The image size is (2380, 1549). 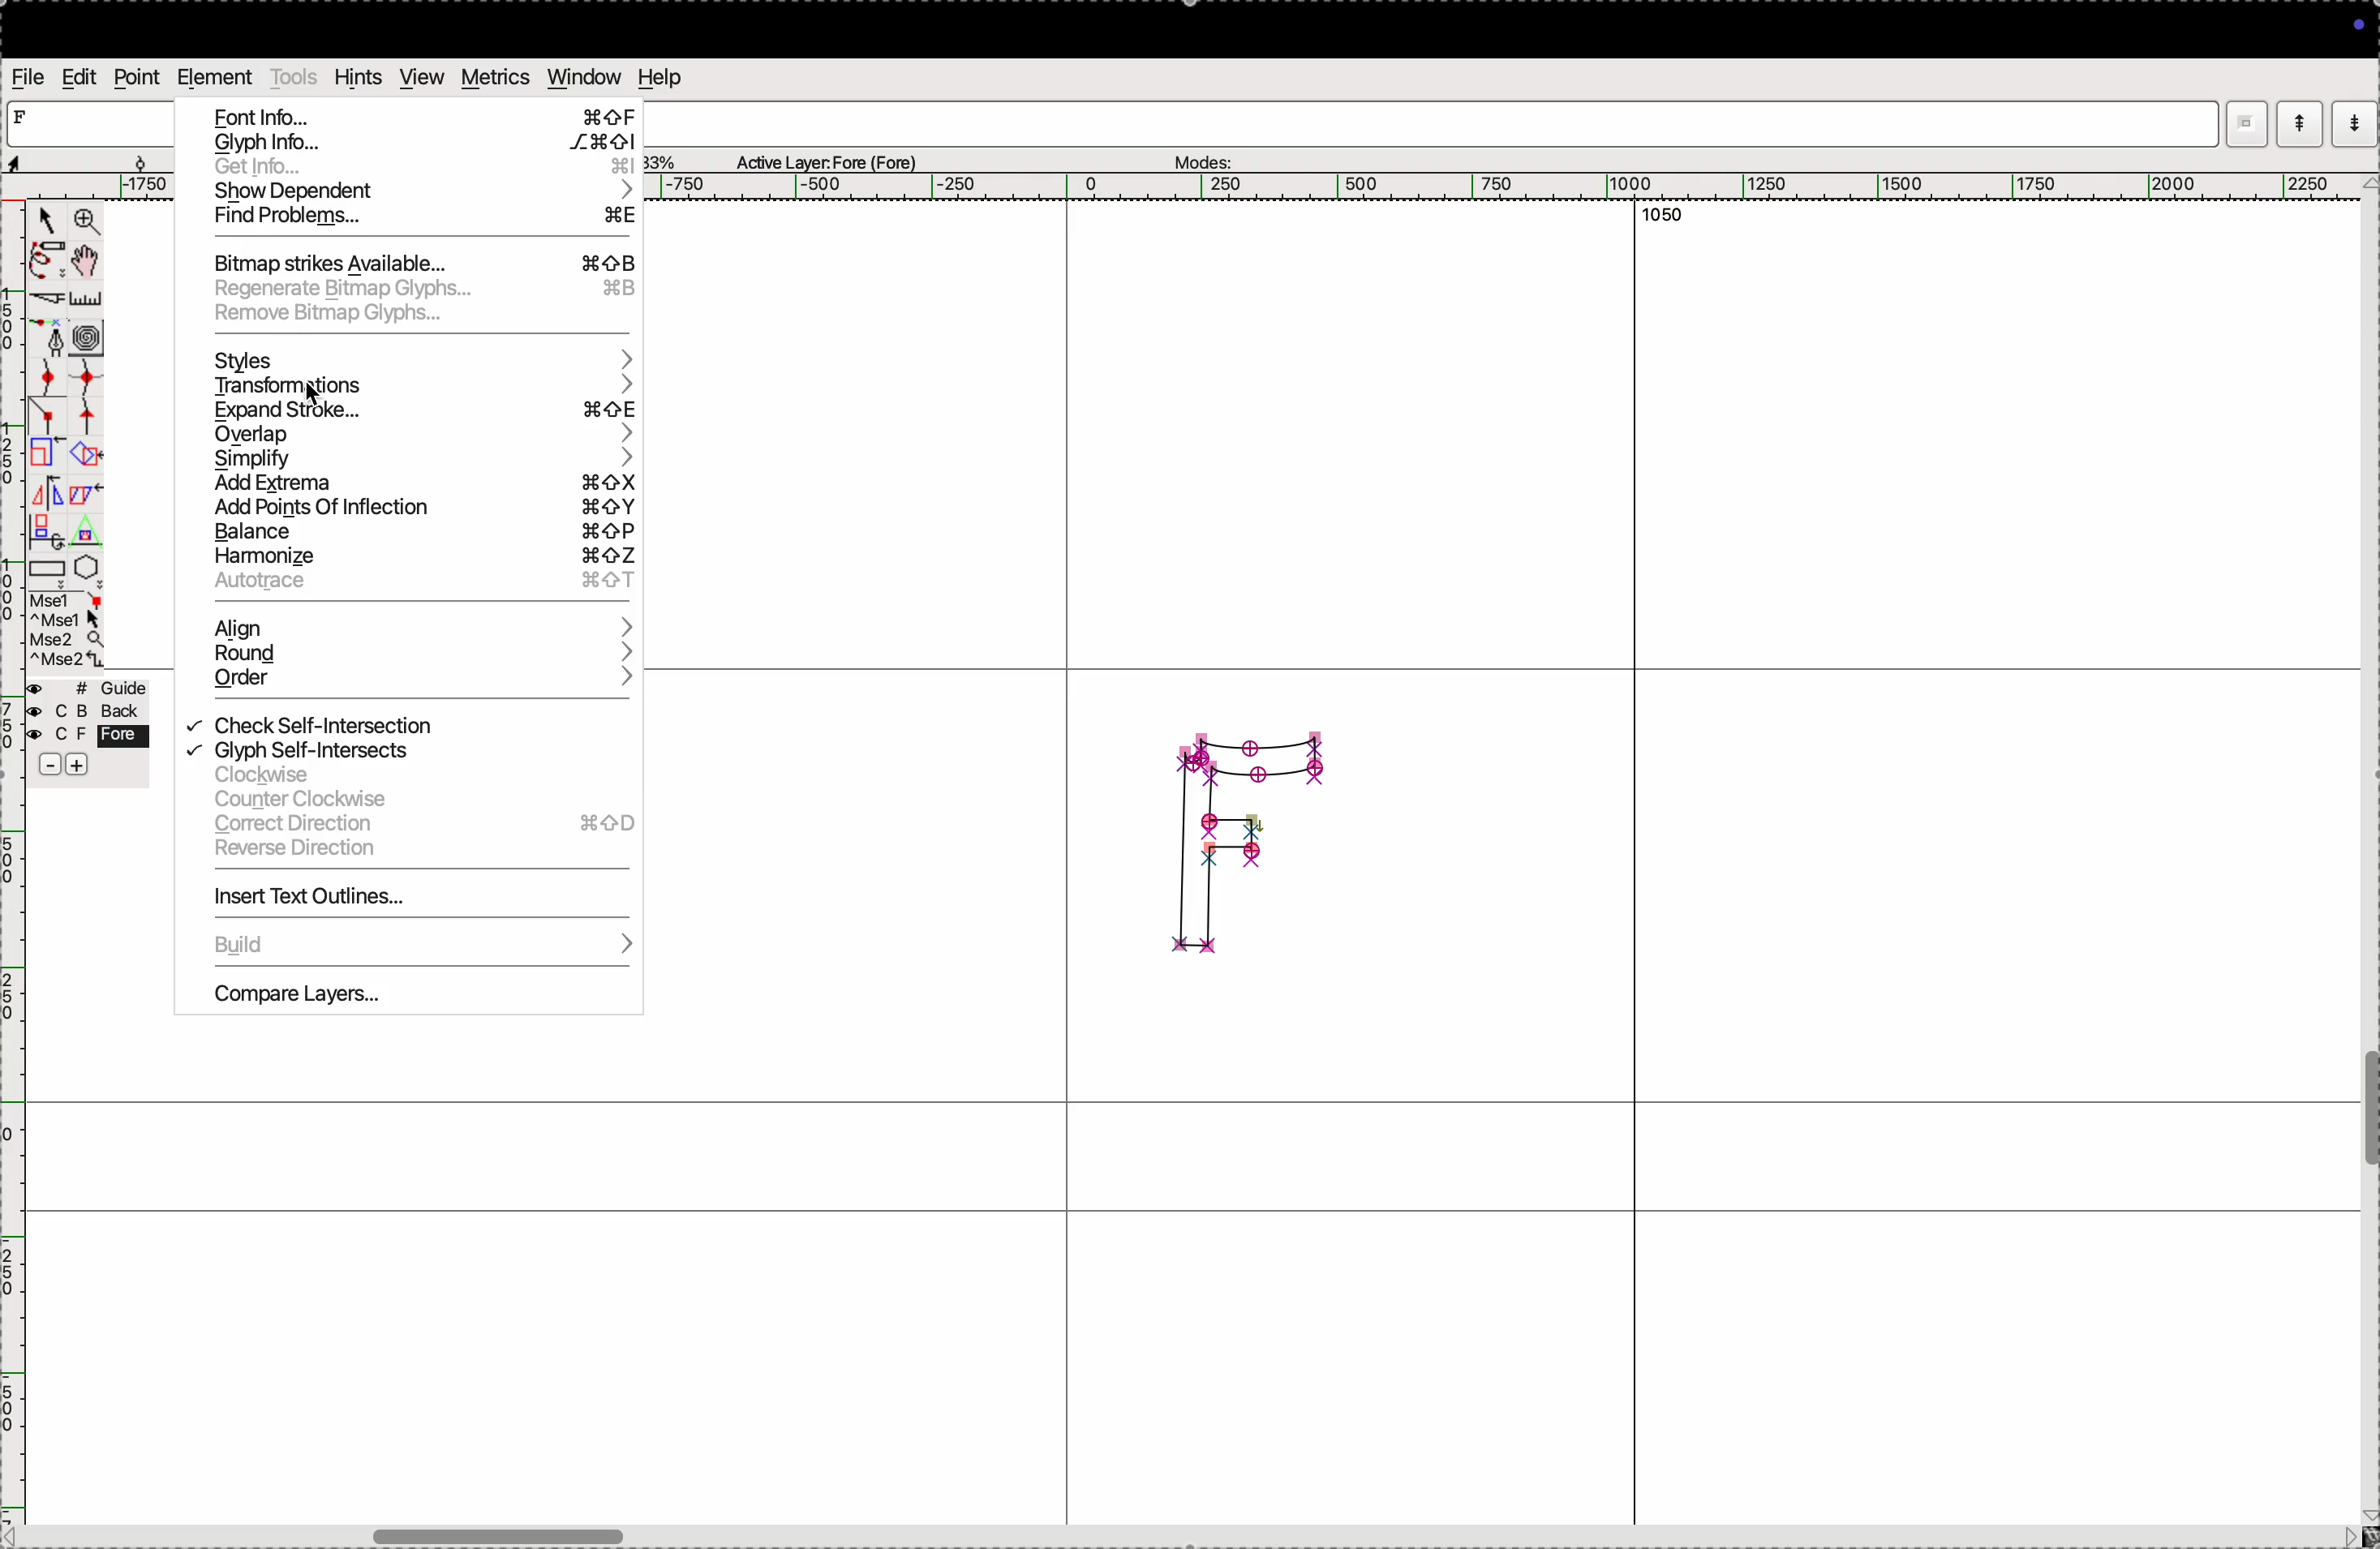 What do you see at coordinates (30, 77) in the screenshot?
I see `file` at bounding box center [30, 77].